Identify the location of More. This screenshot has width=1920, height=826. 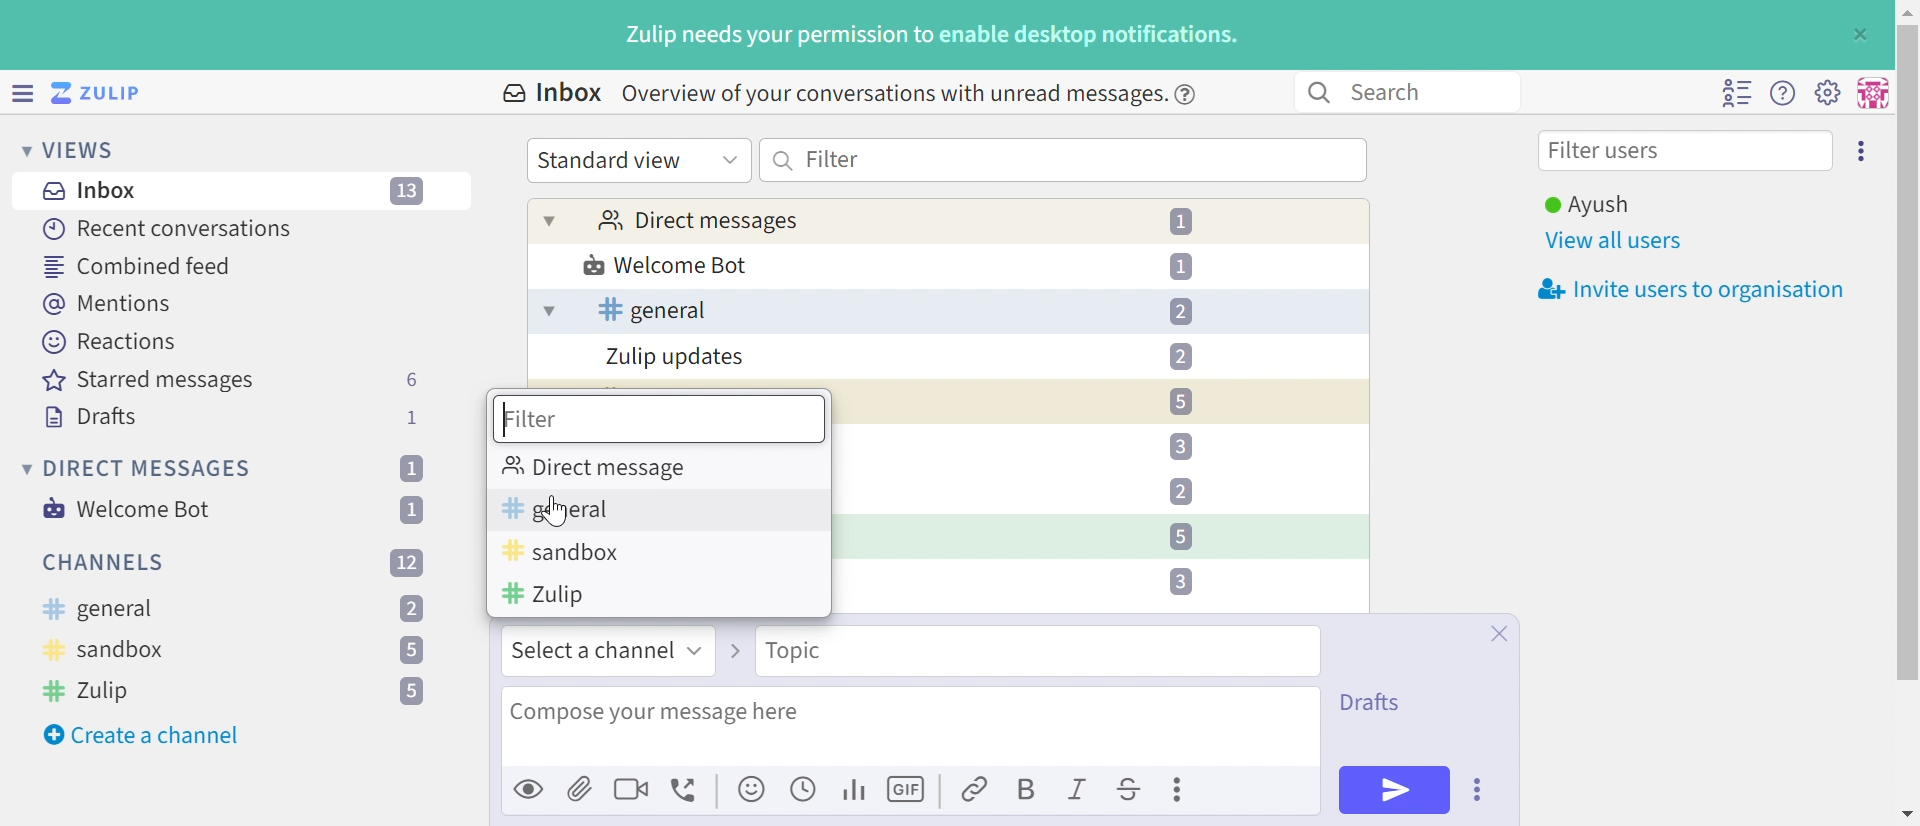
(1181, 789).